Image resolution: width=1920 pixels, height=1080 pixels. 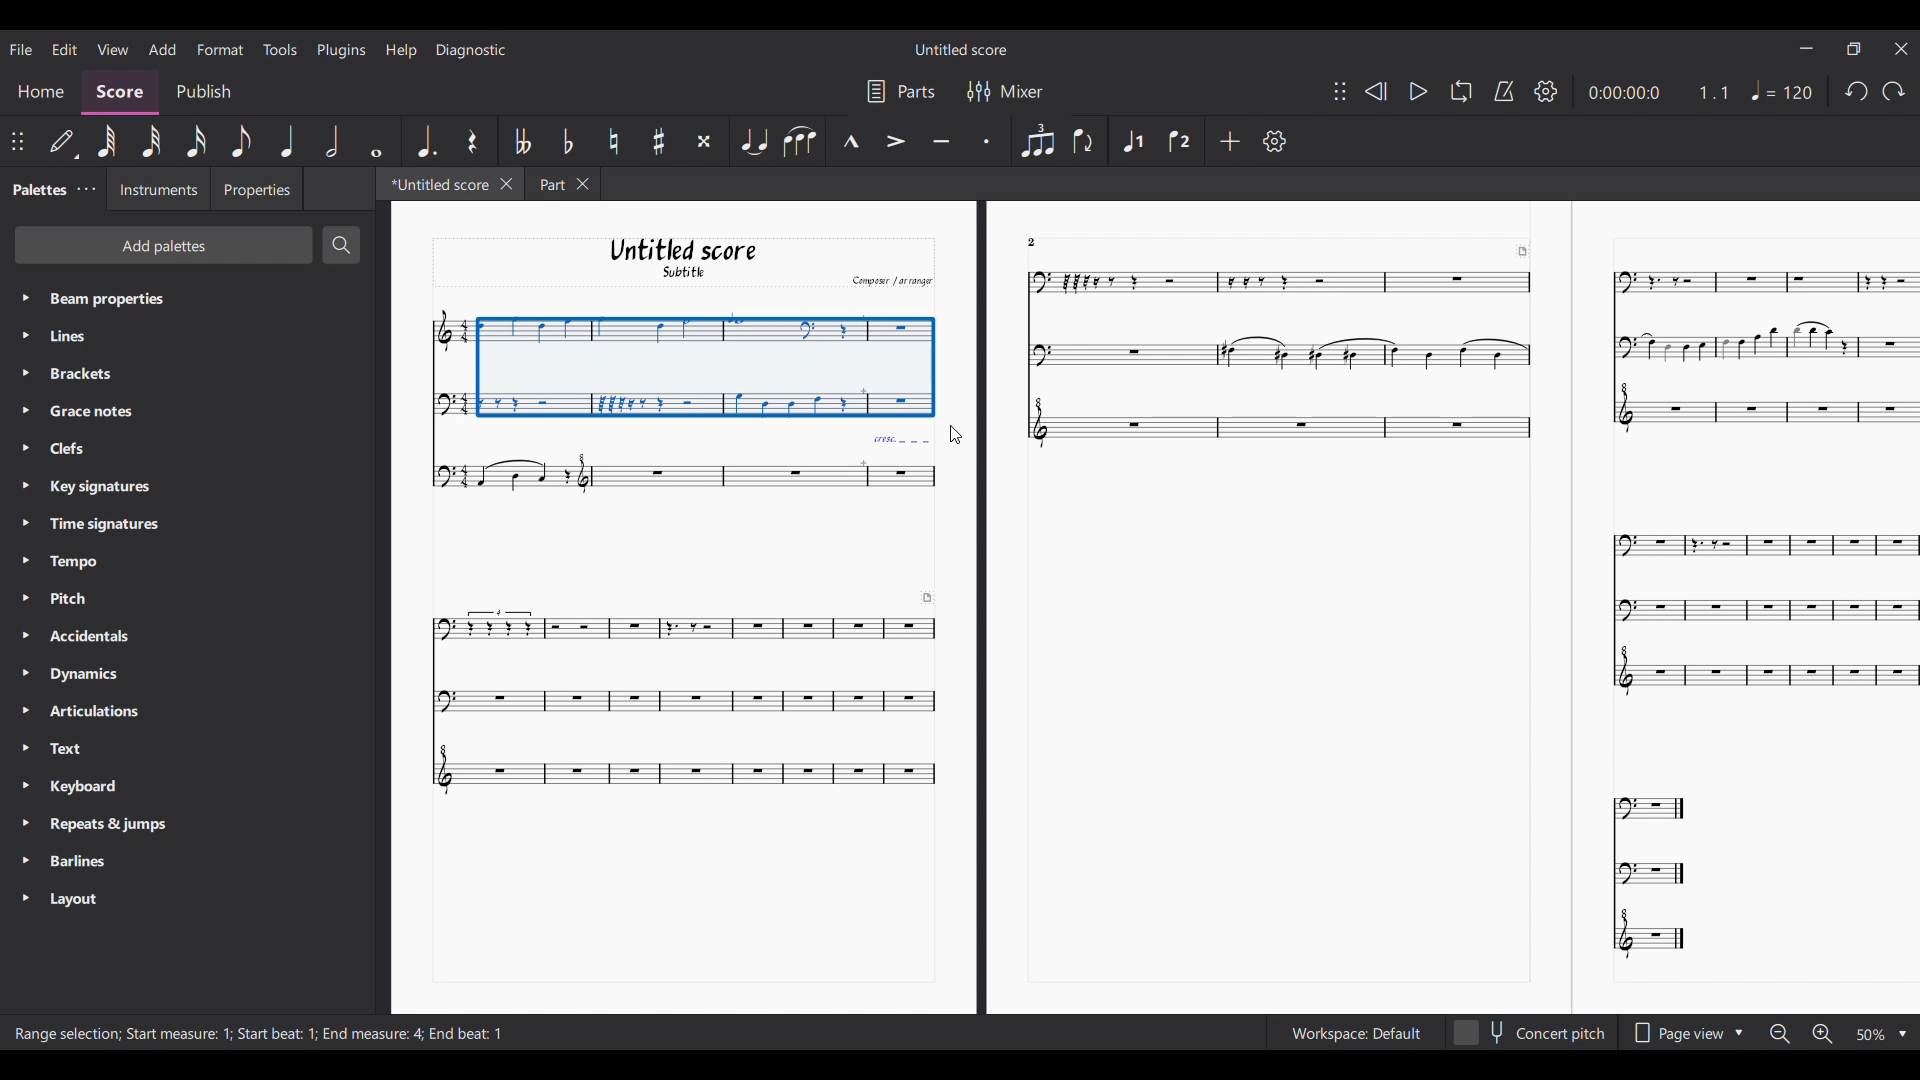 I want to click on Edit, so click(x=65, y=49).